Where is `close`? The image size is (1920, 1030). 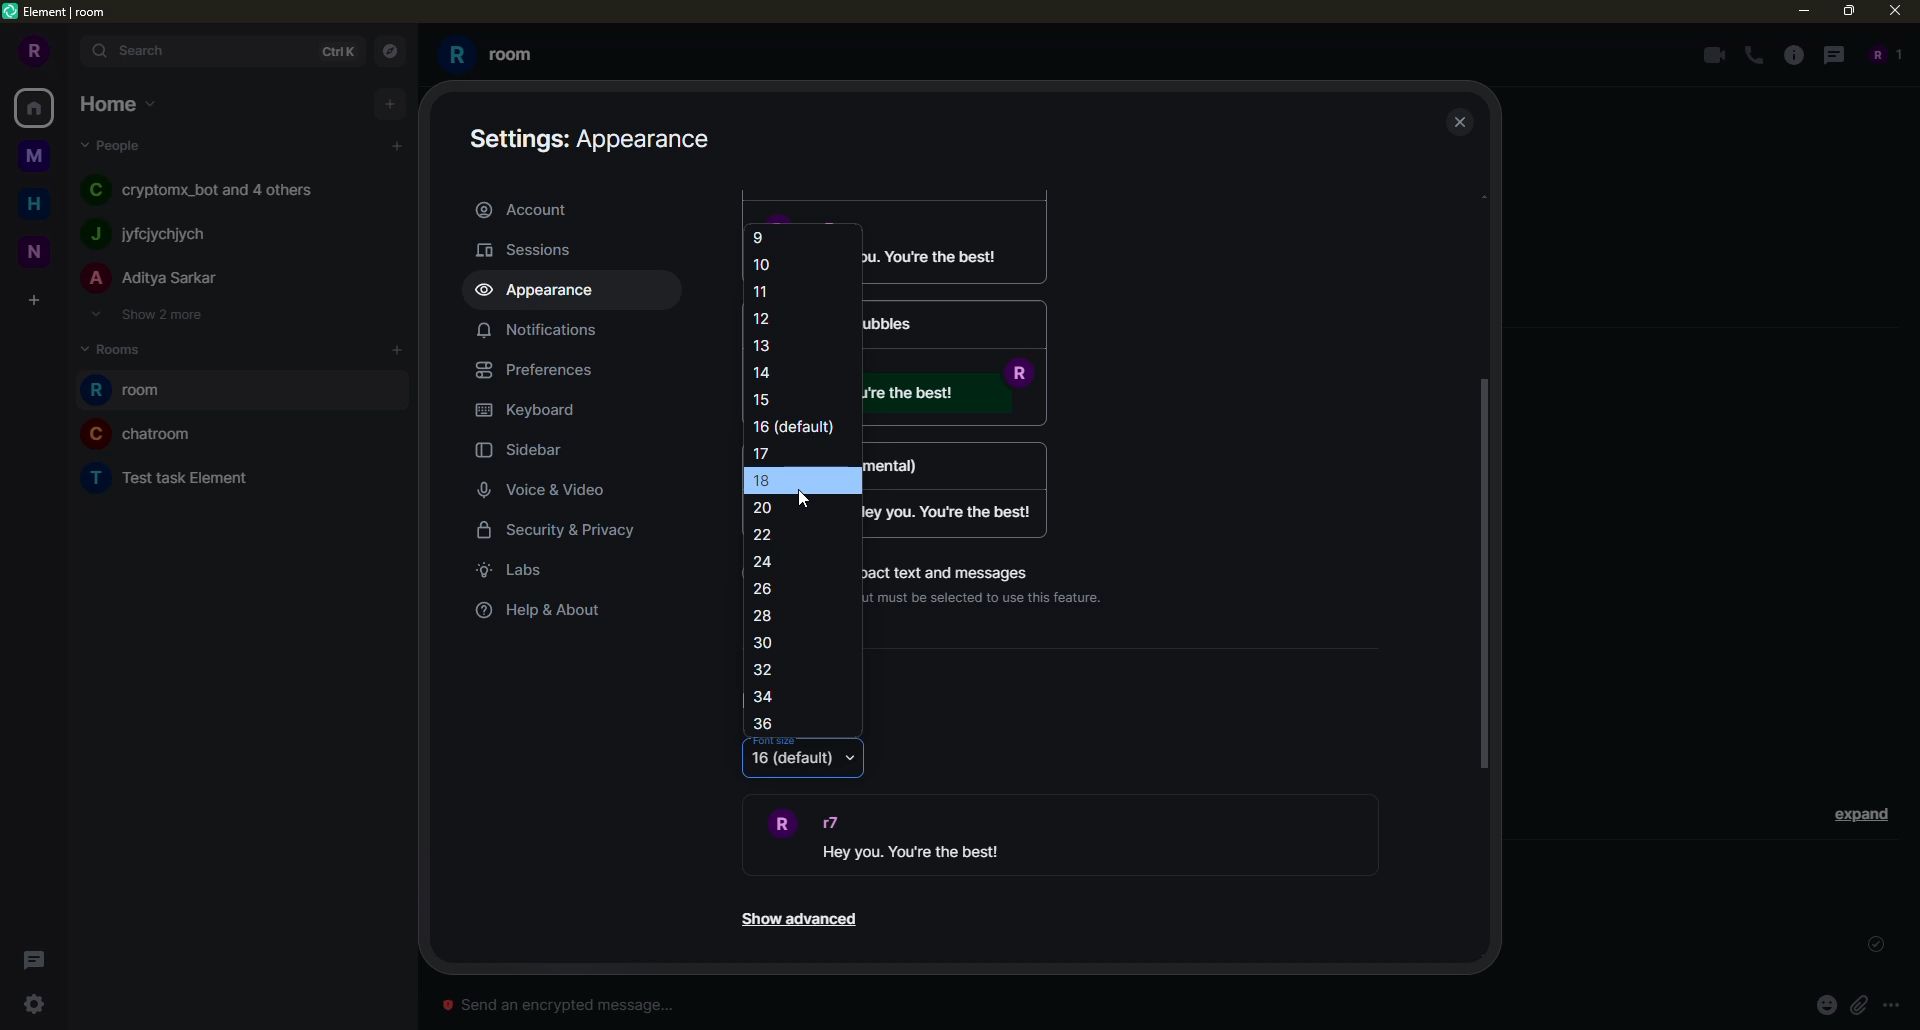
close is located at coordinates (1898, 10).